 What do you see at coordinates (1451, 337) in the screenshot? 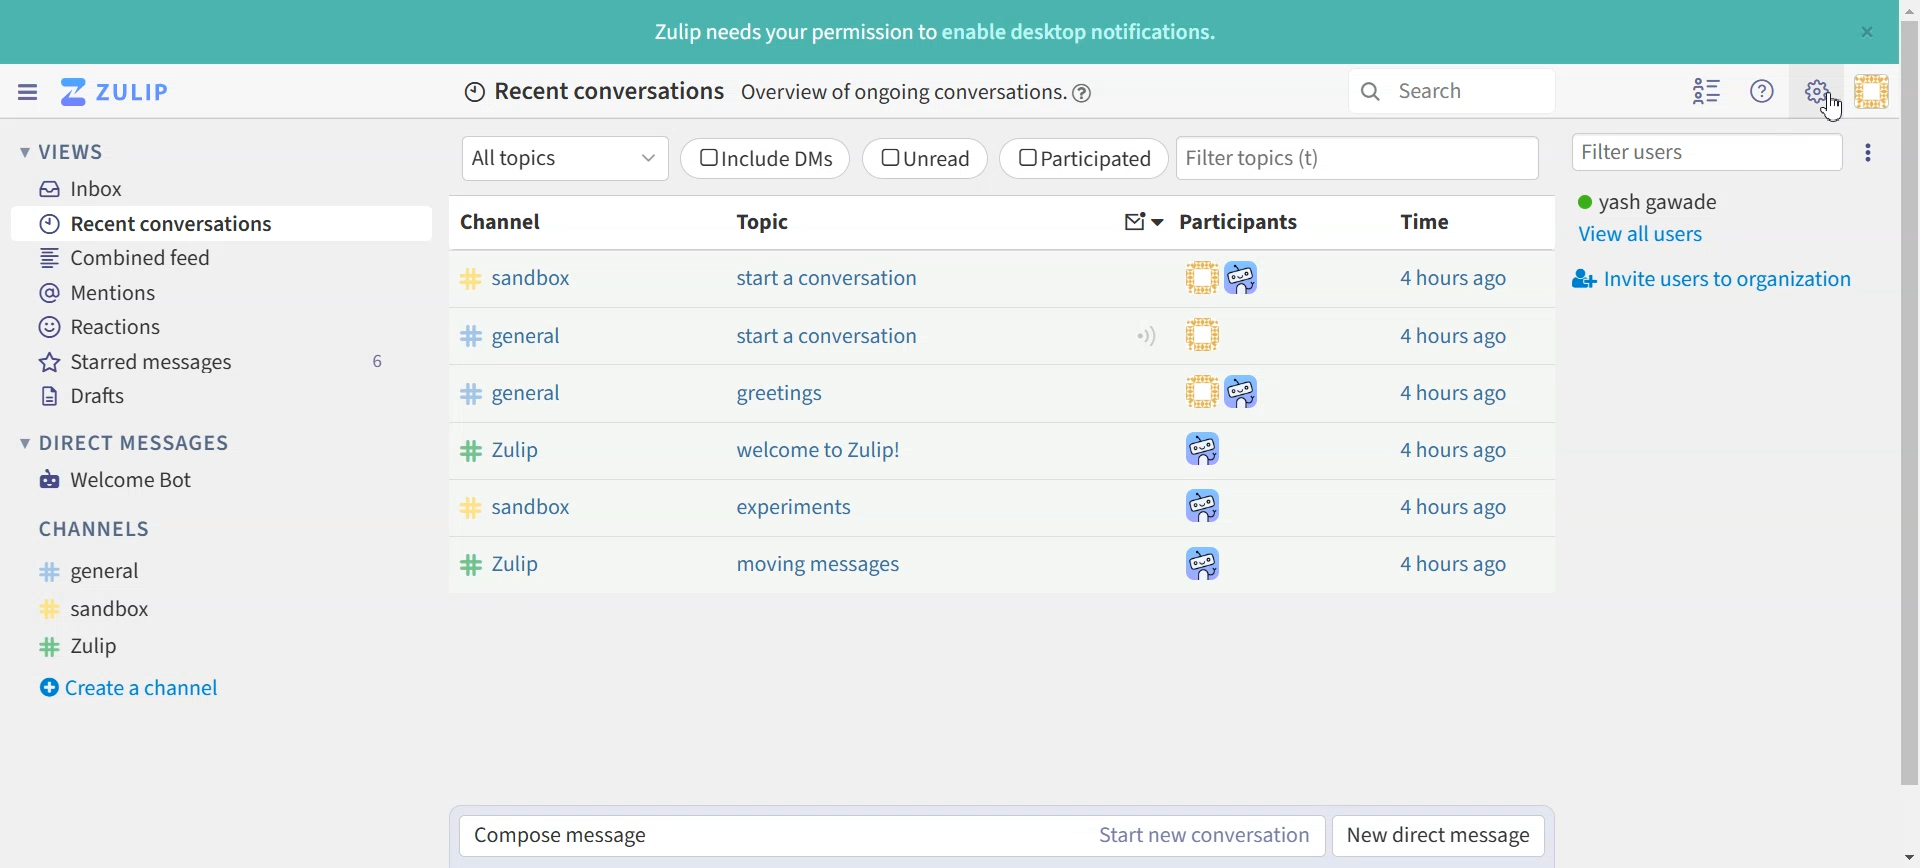
I see `4 hours ago` at bounding box center [1451, 337].